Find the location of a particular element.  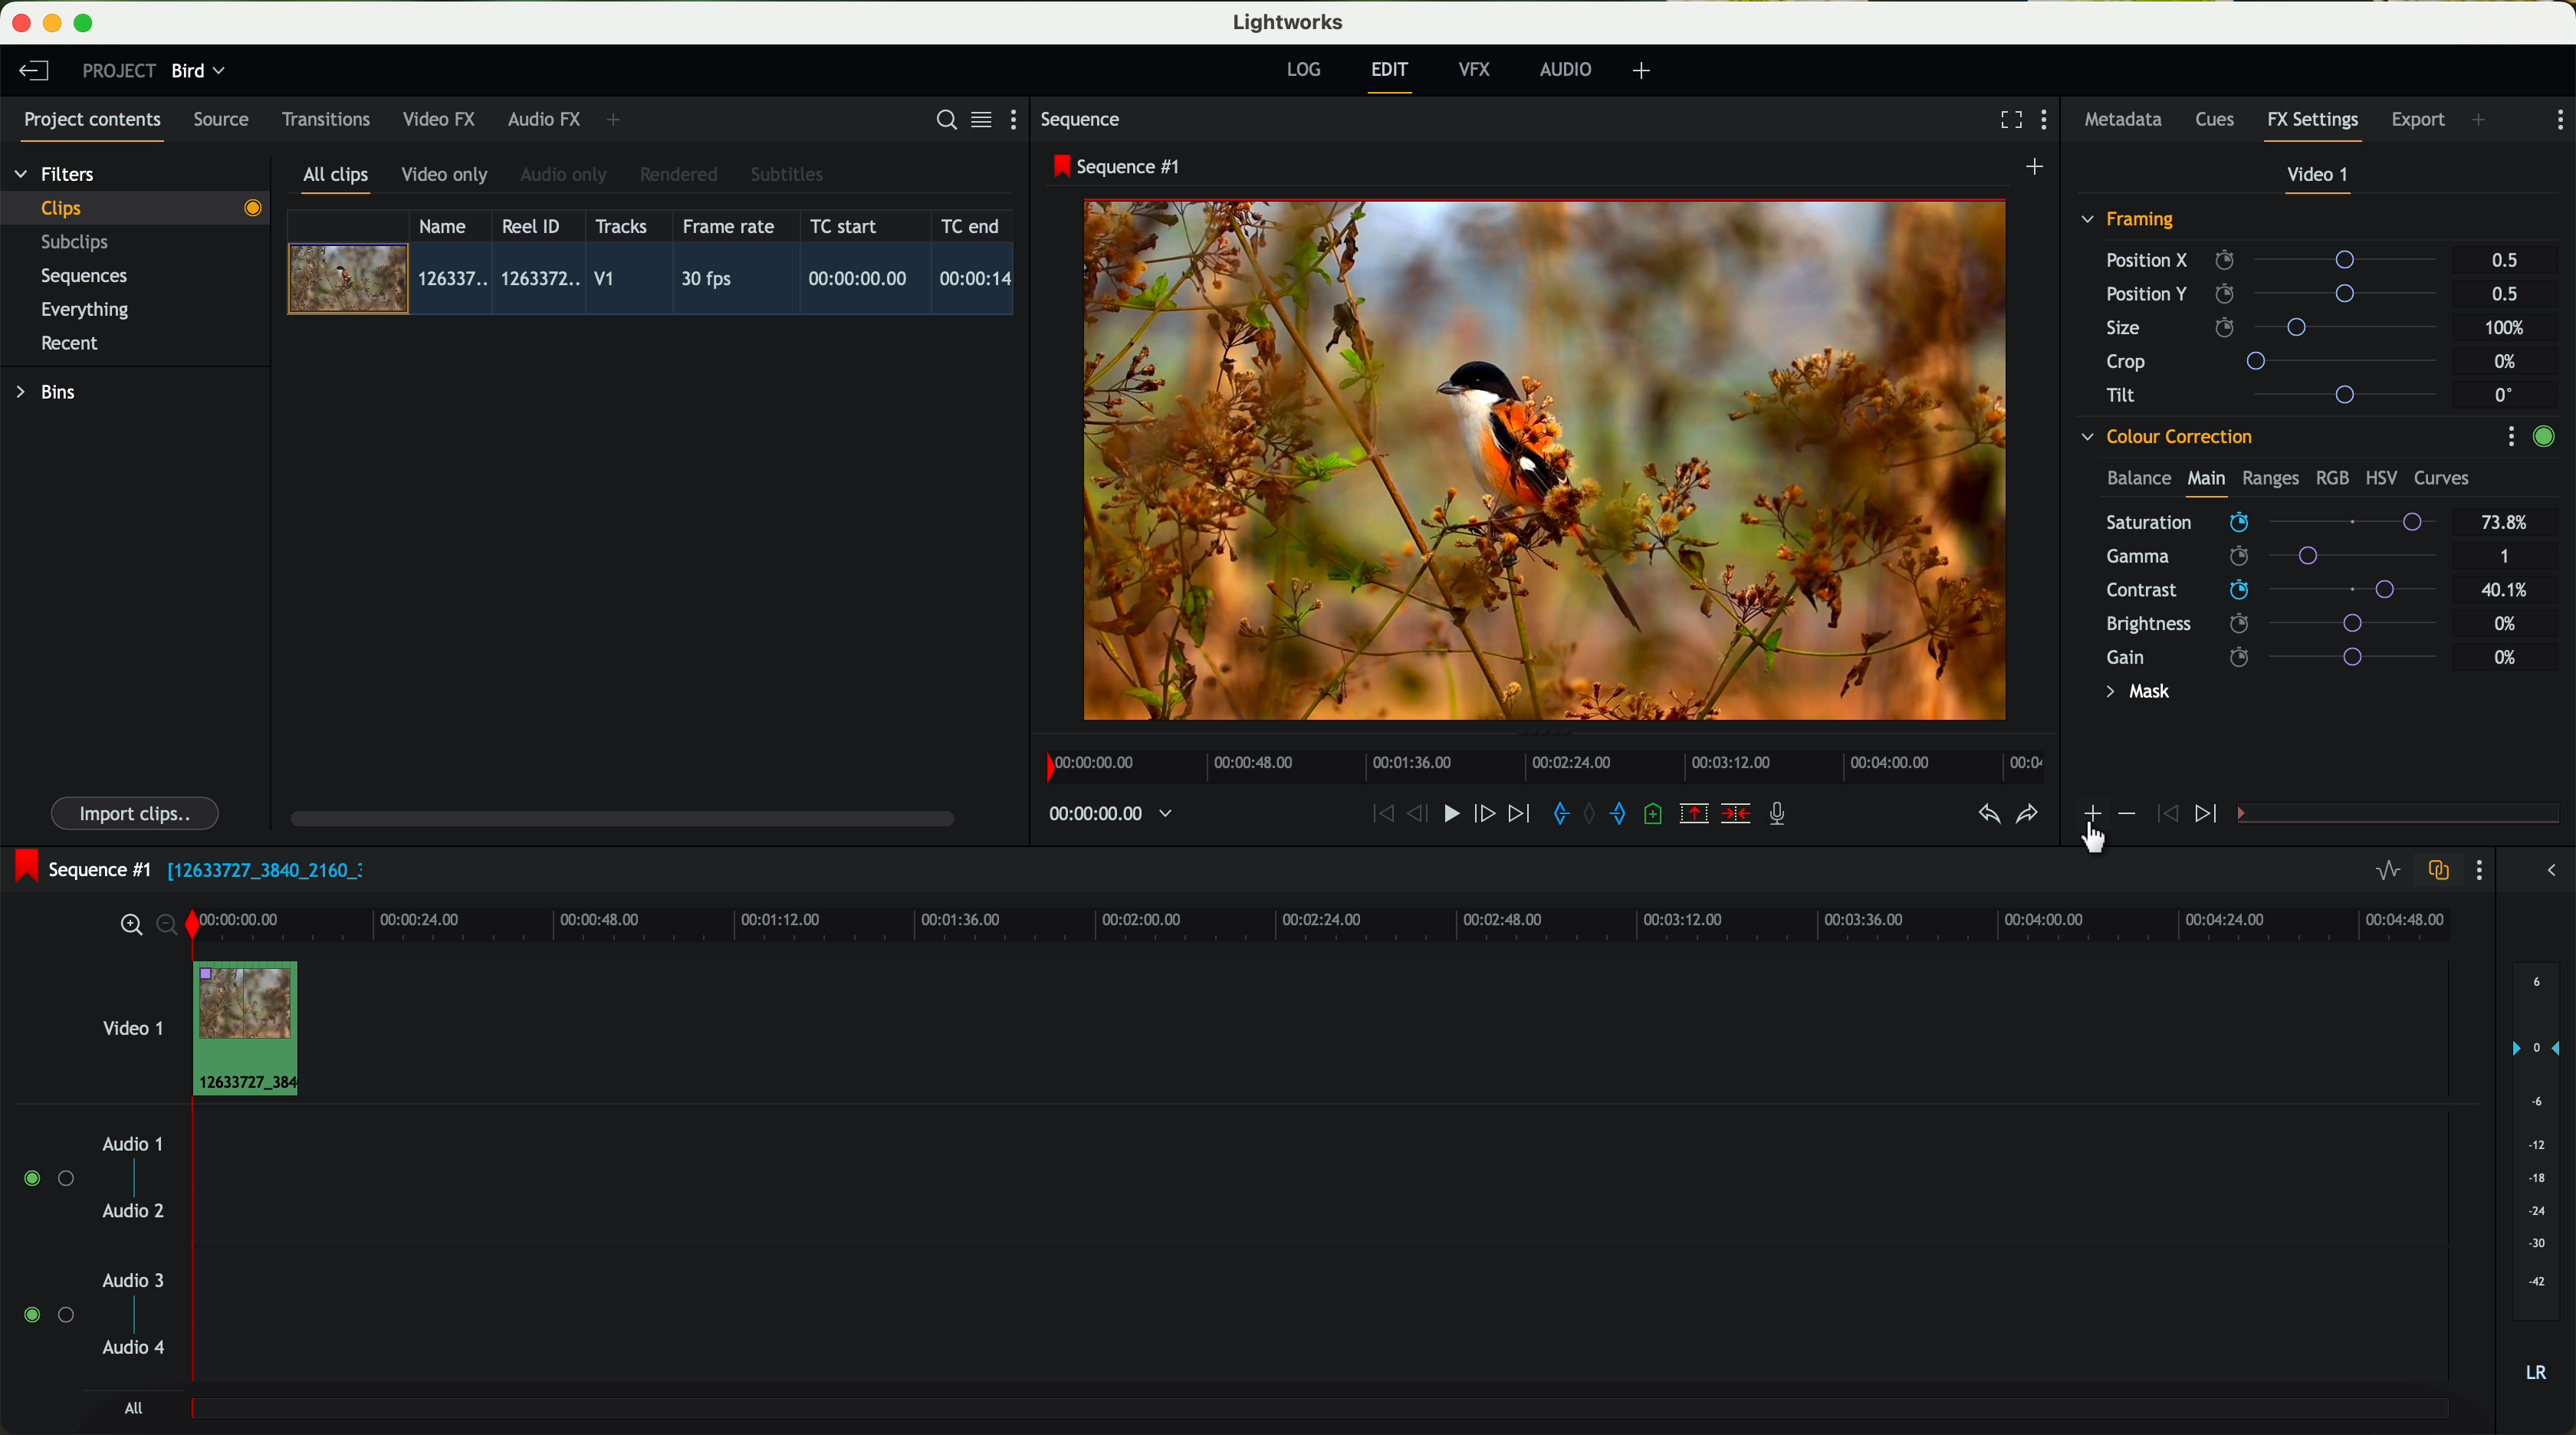

curves is located at coordinates (2442, 479).